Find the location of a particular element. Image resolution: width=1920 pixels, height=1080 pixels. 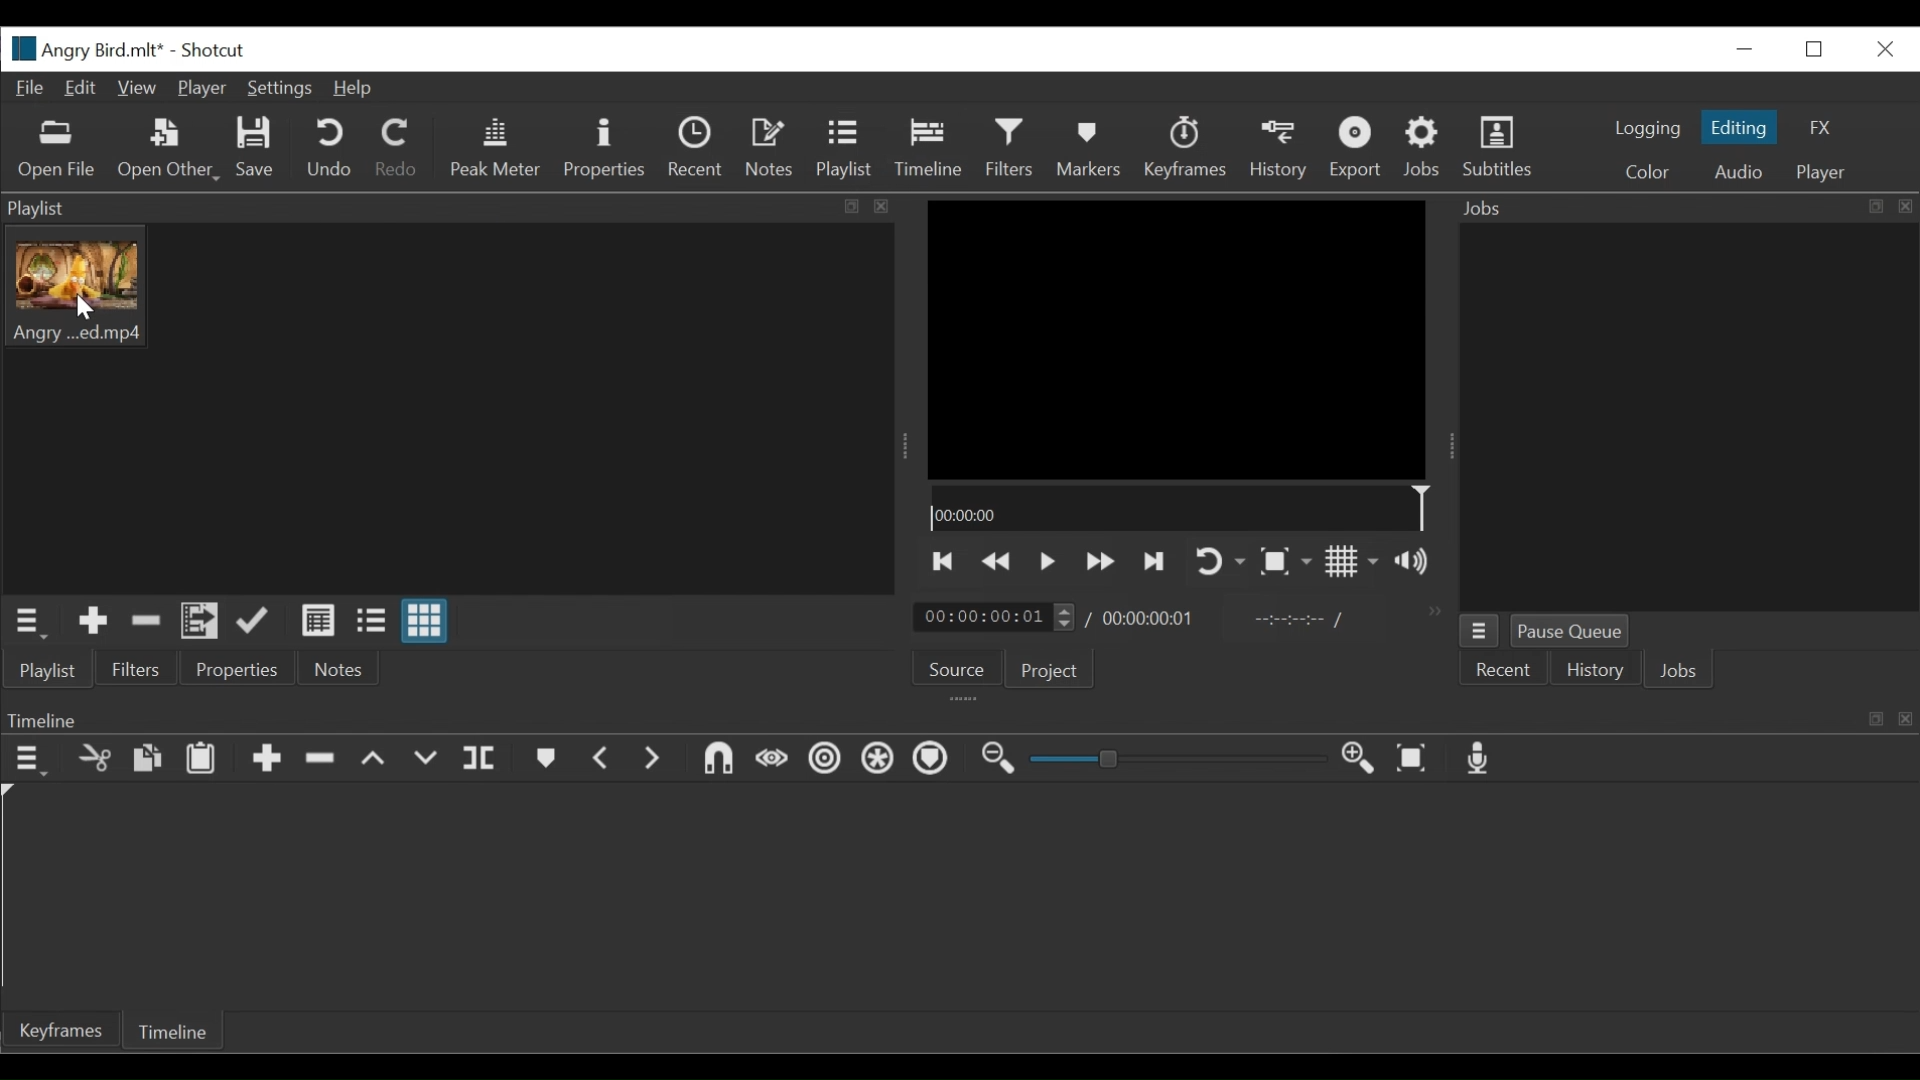

Current duration is located at coordinates (995, 618).